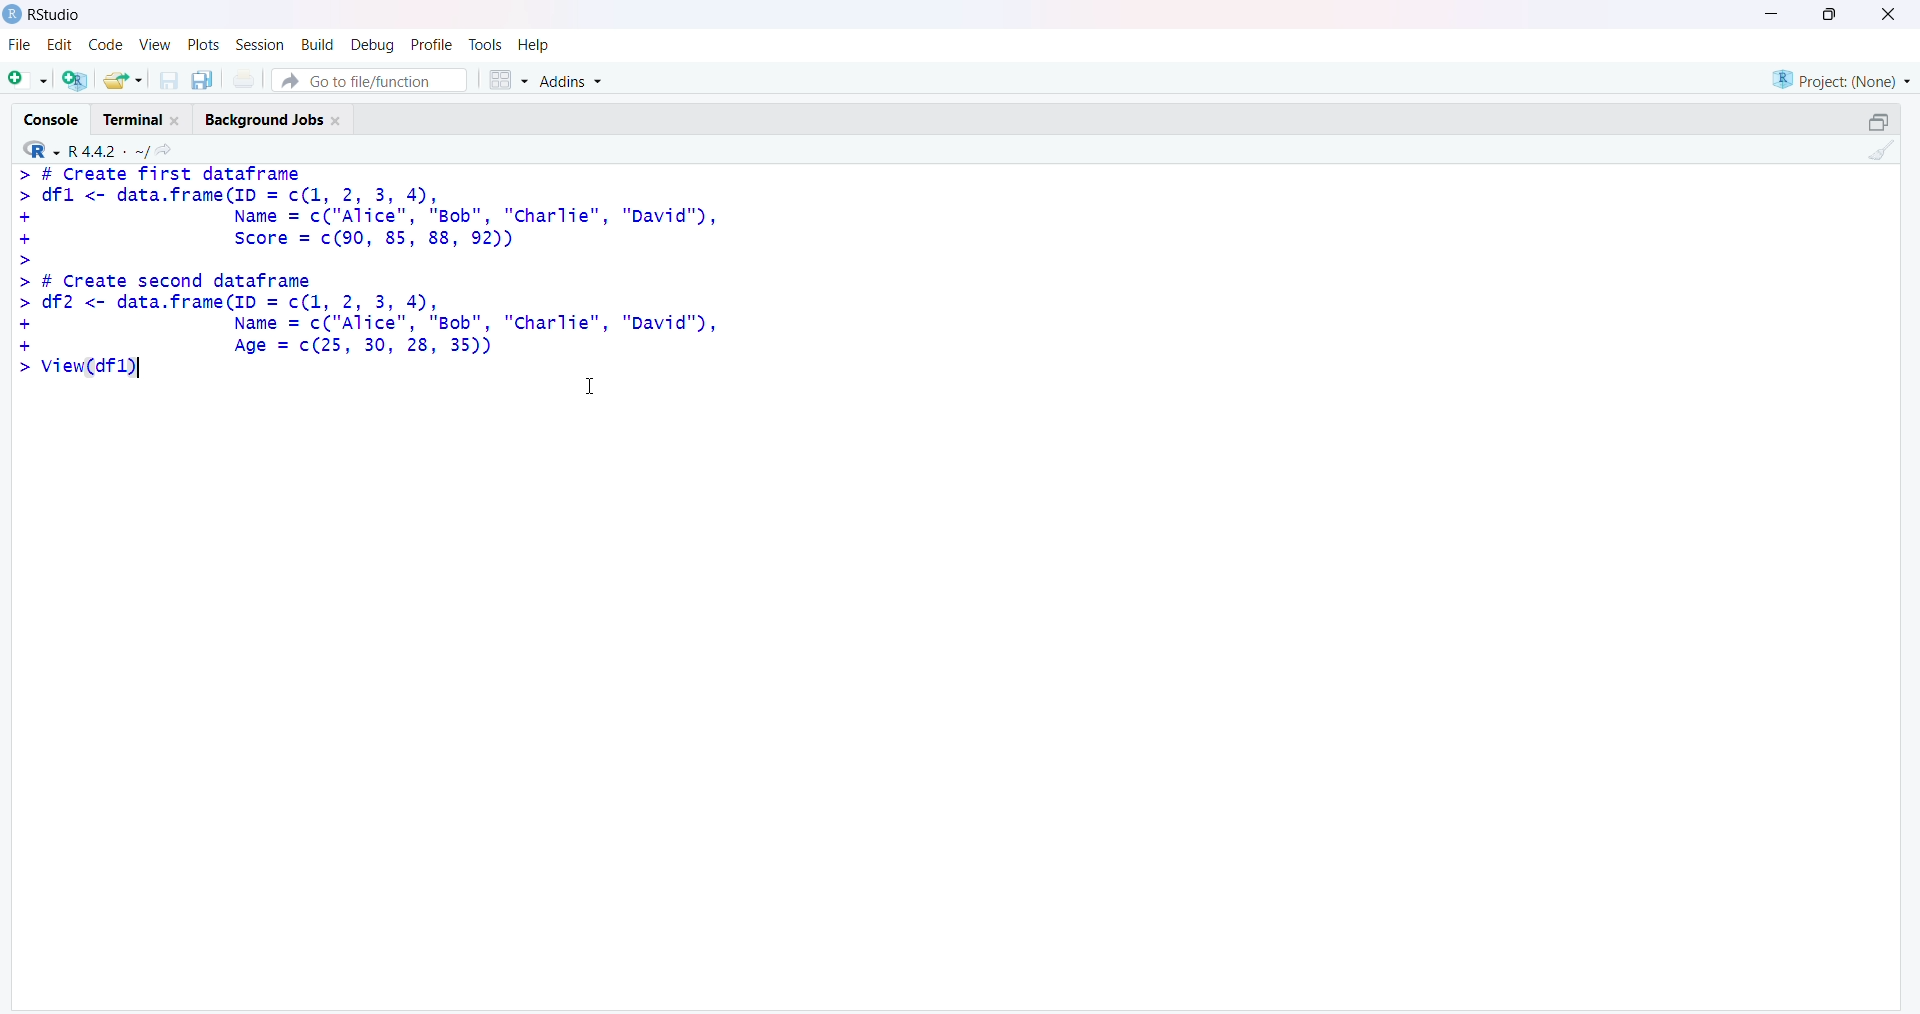 The height and width of the screenshot is (1014, 1920). What do you see at coordinates (509, 80) in the screenshot?
I see `grid` at bounding box center [509, 80].